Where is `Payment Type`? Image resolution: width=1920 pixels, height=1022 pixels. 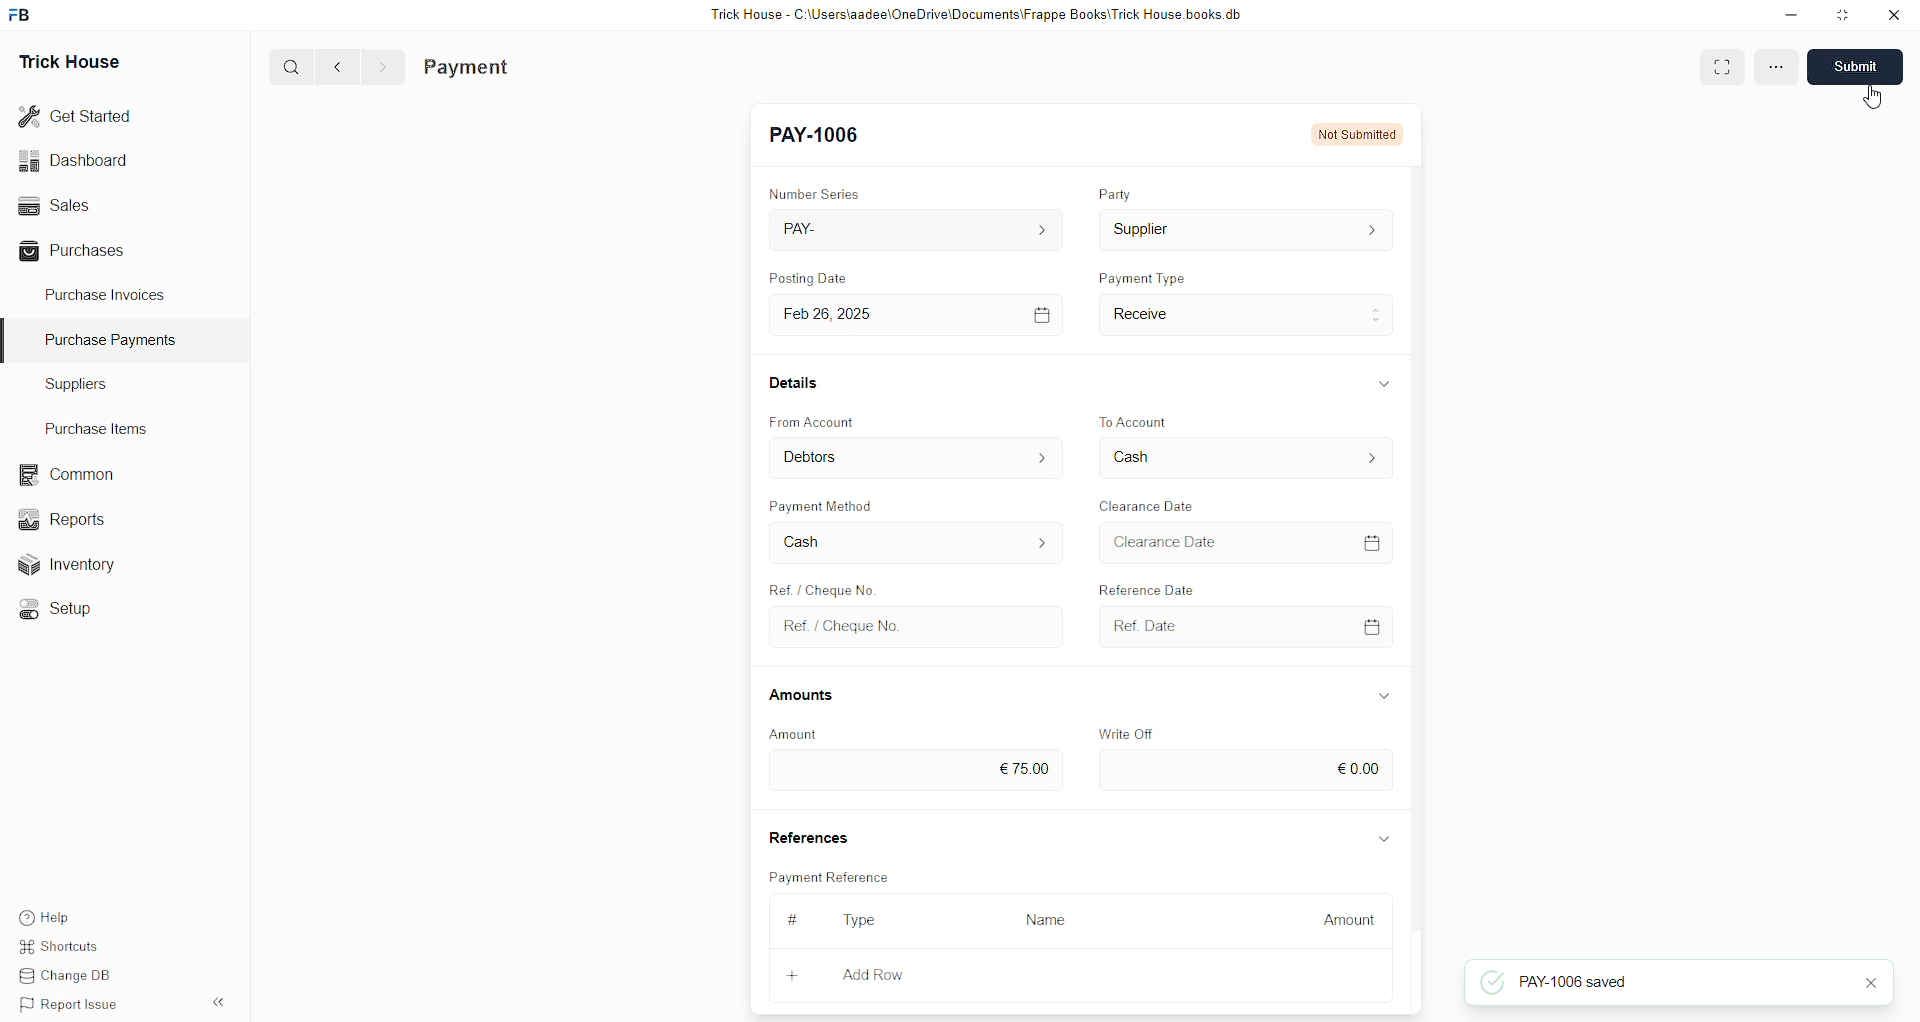
Payment Type is located at coordinates (1143, 276).